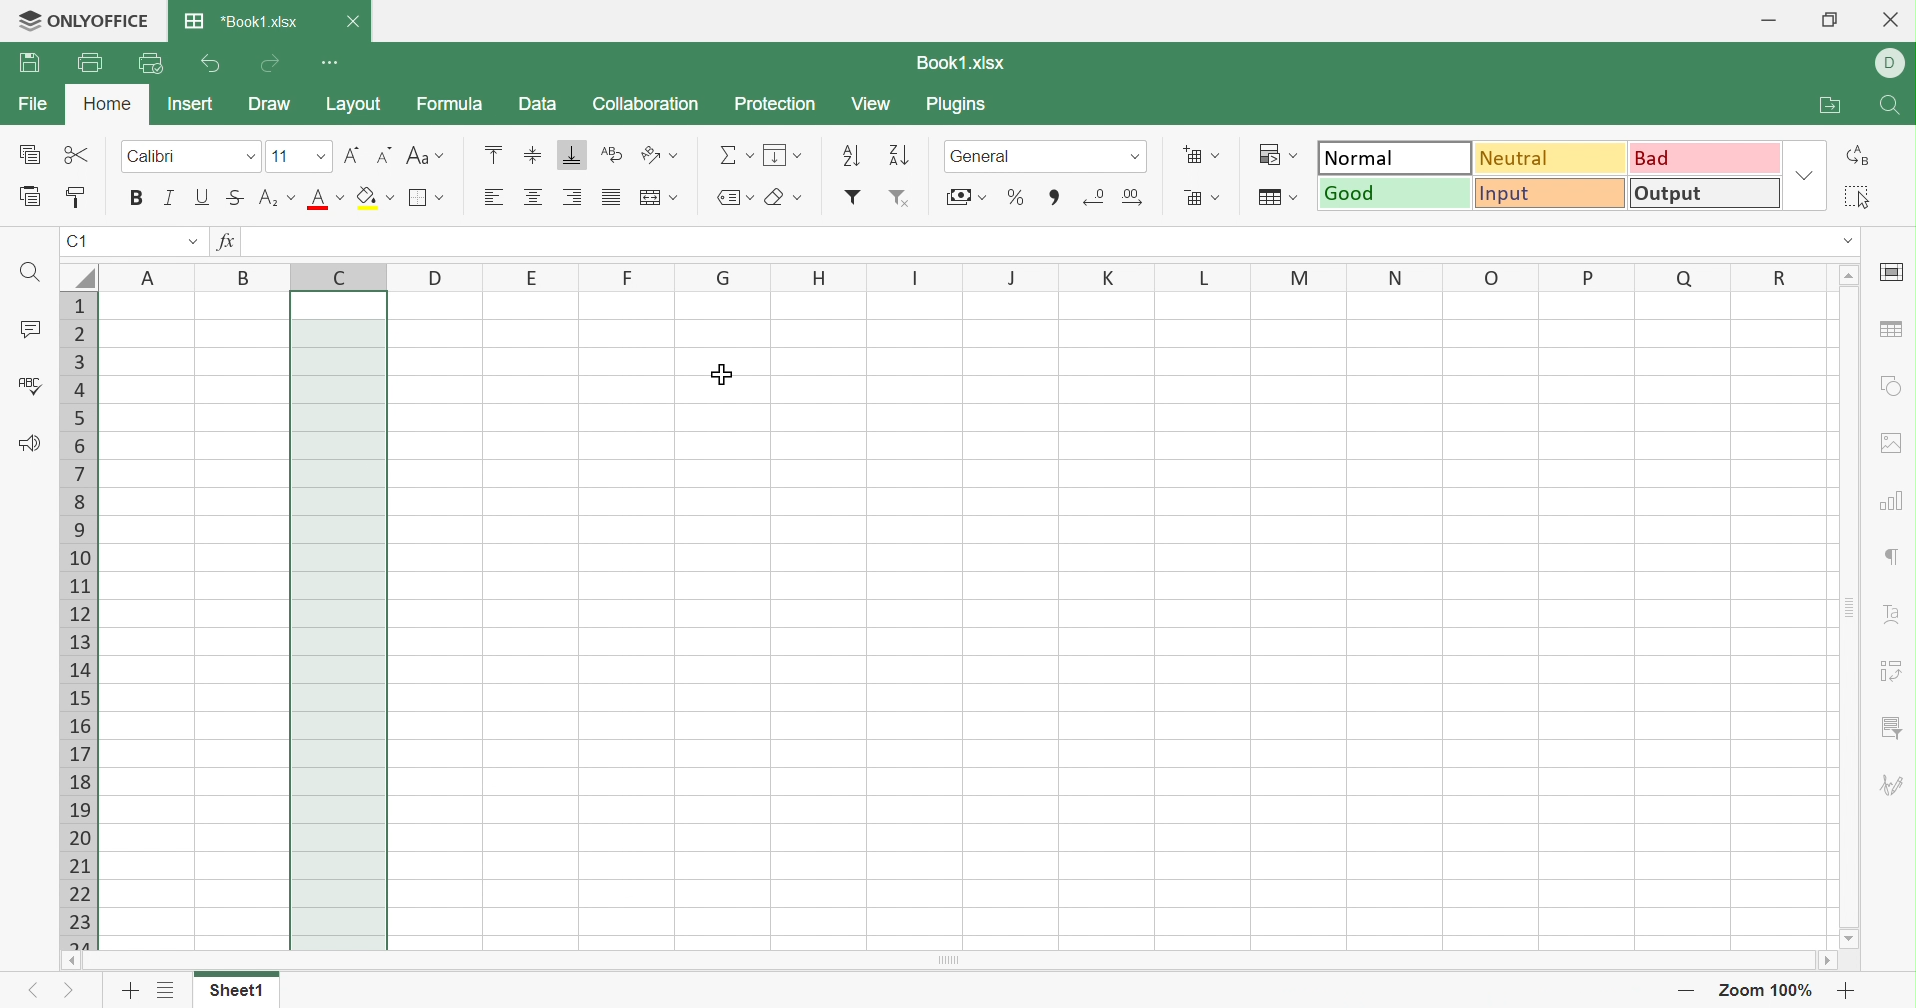 The width and height of the screenshot is (1916, 1008). I want to click on Copy Style, so click(78, 197).